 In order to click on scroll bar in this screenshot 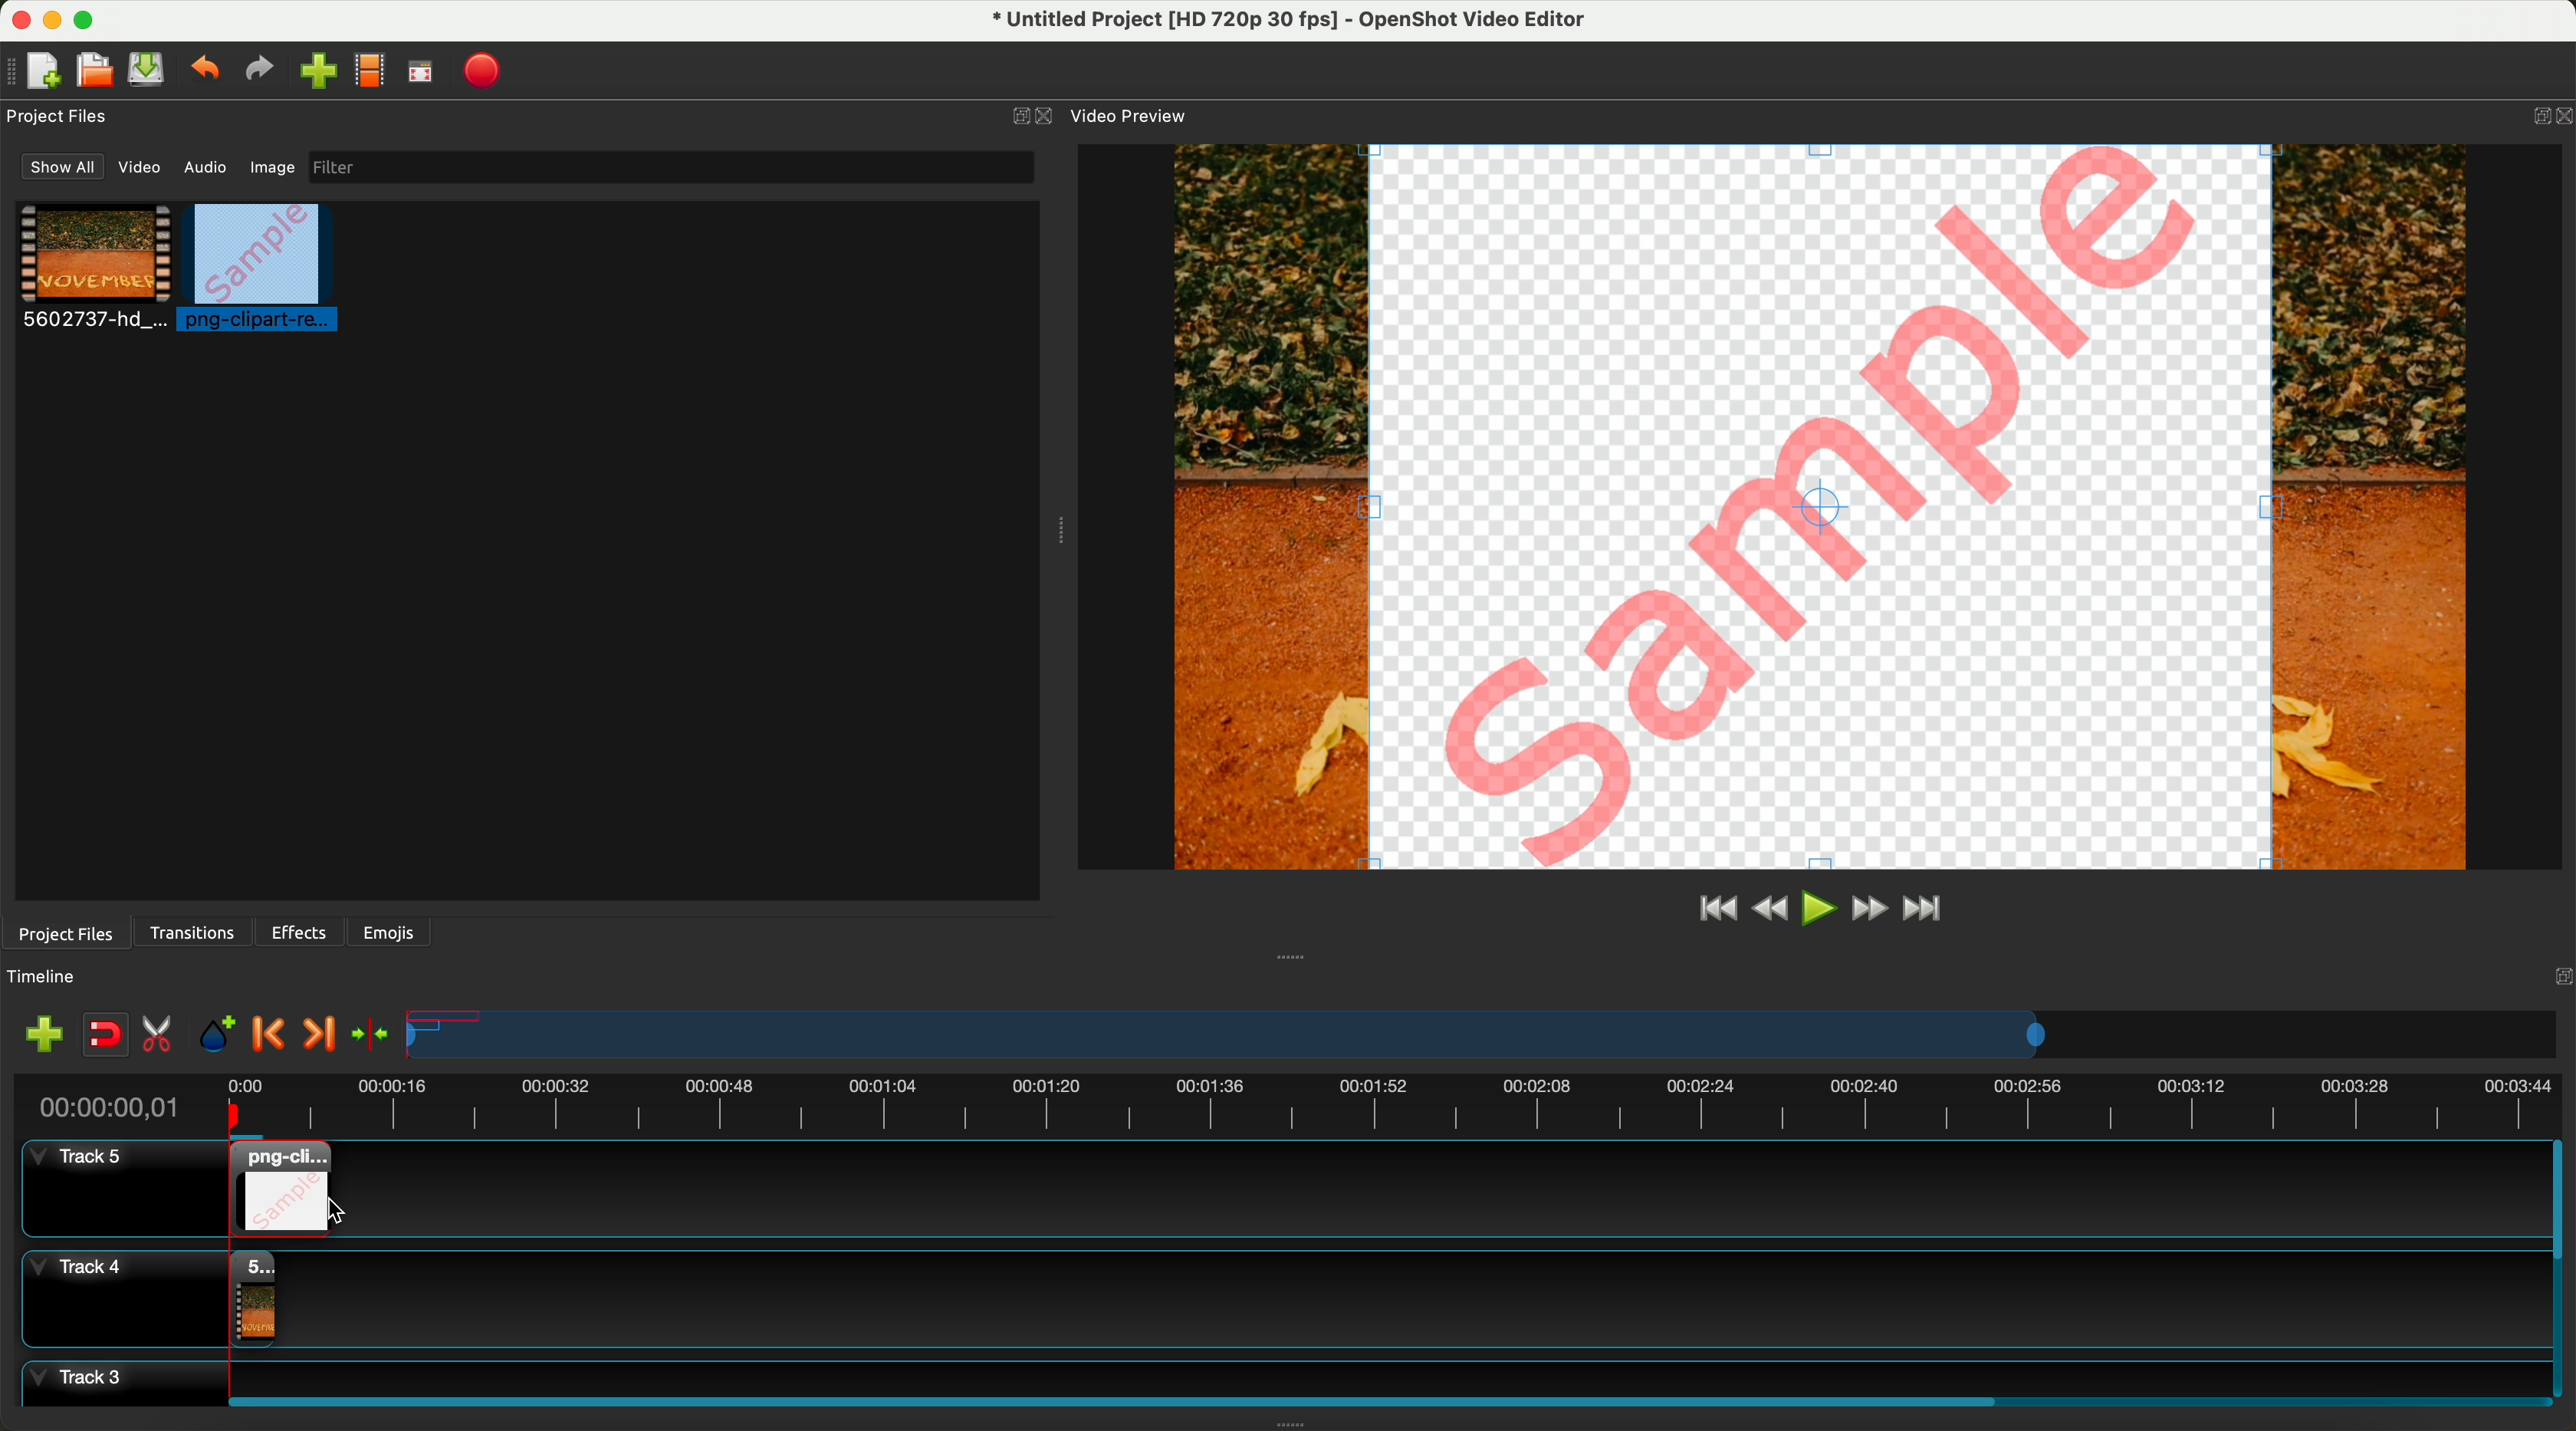, I will do `click(1380, 1399)`.